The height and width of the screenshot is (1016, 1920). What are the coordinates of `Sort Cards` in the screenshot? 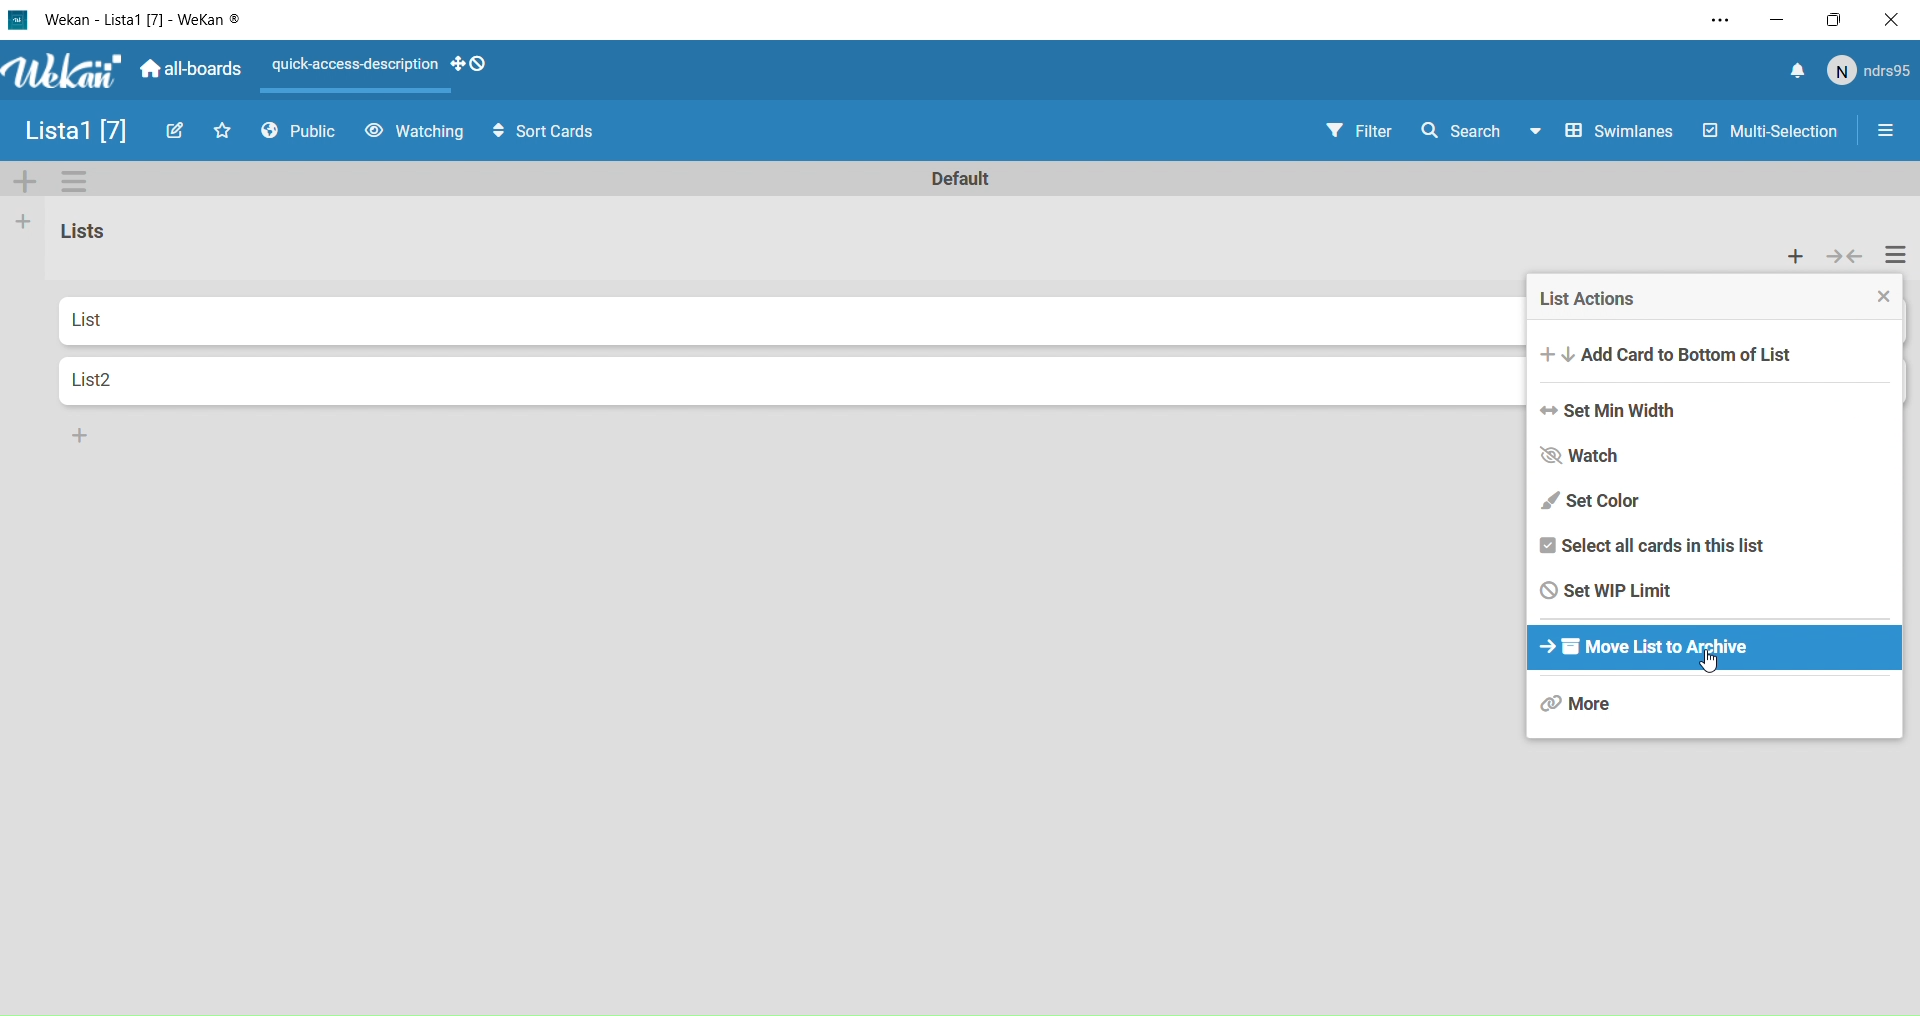 It's located at (553, 137).